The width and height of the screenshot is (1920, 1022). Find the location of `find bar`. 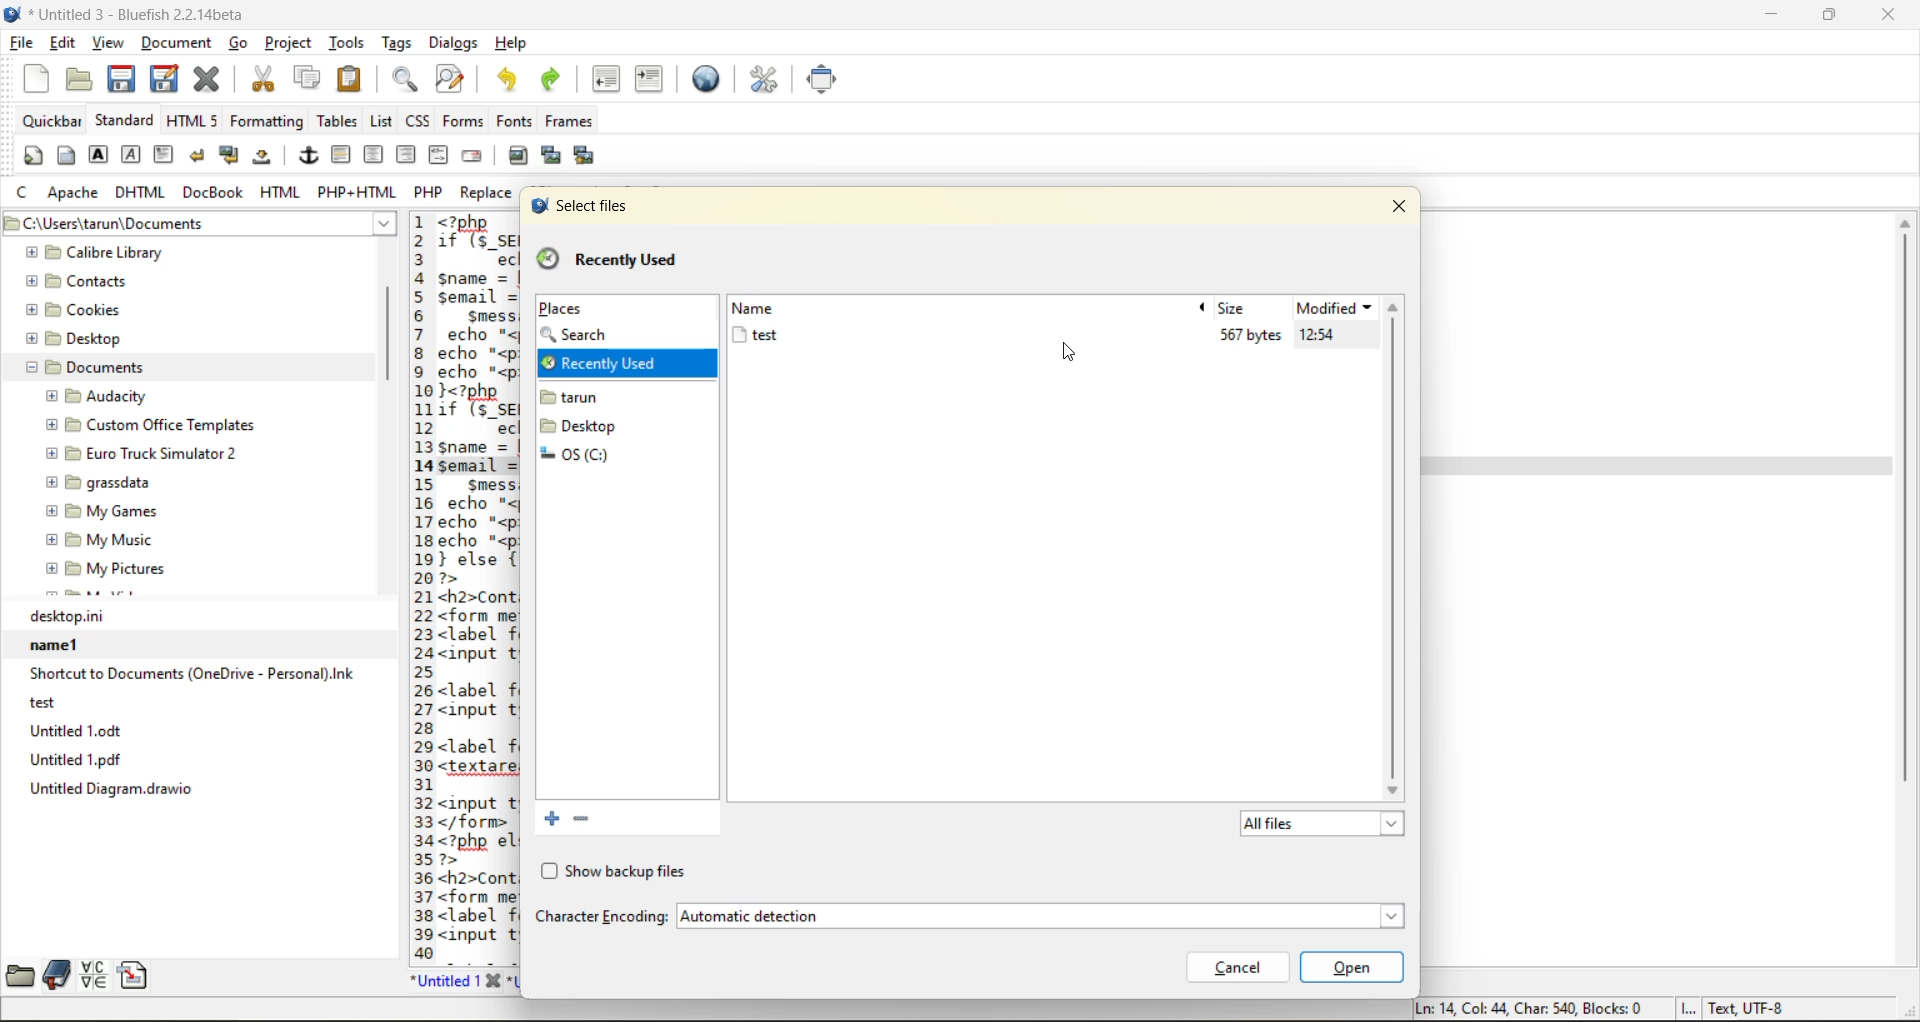

find bar is located at coordinates (407, 81).